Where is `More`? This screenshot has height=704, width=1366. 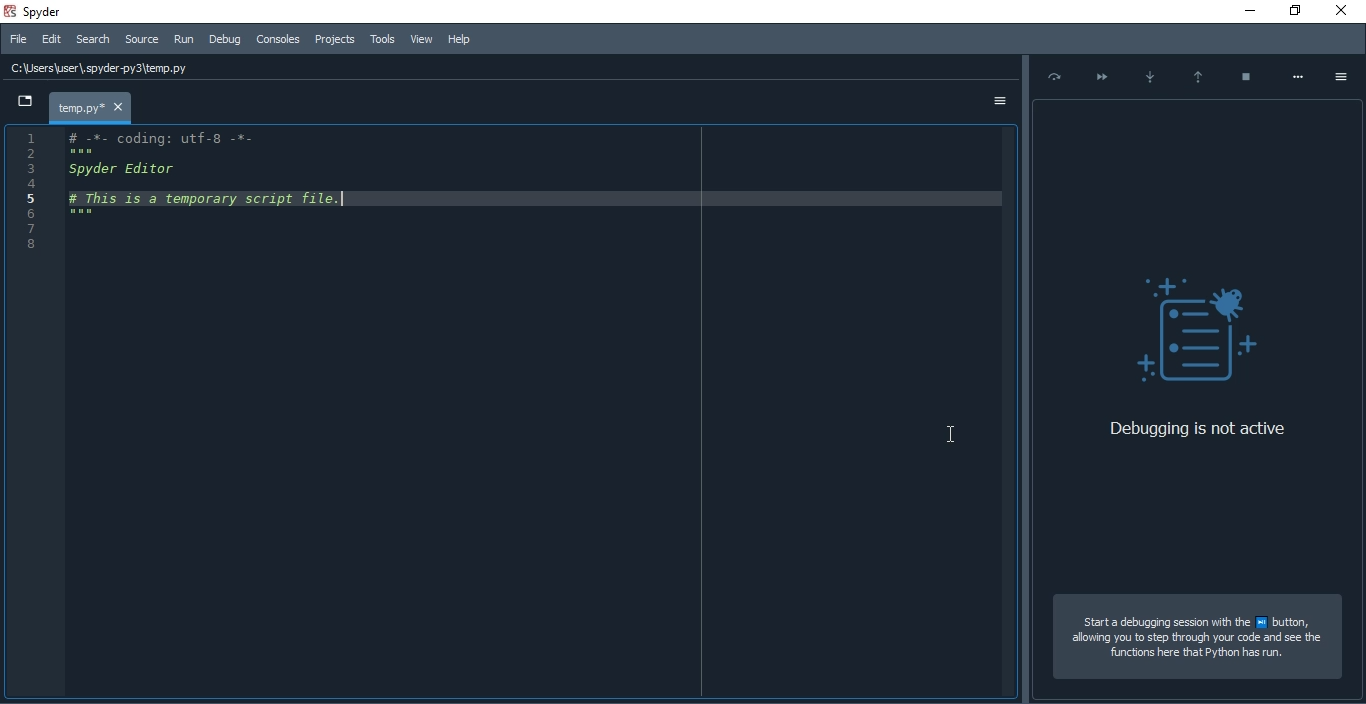
More is located at coordinates (1298, 74).